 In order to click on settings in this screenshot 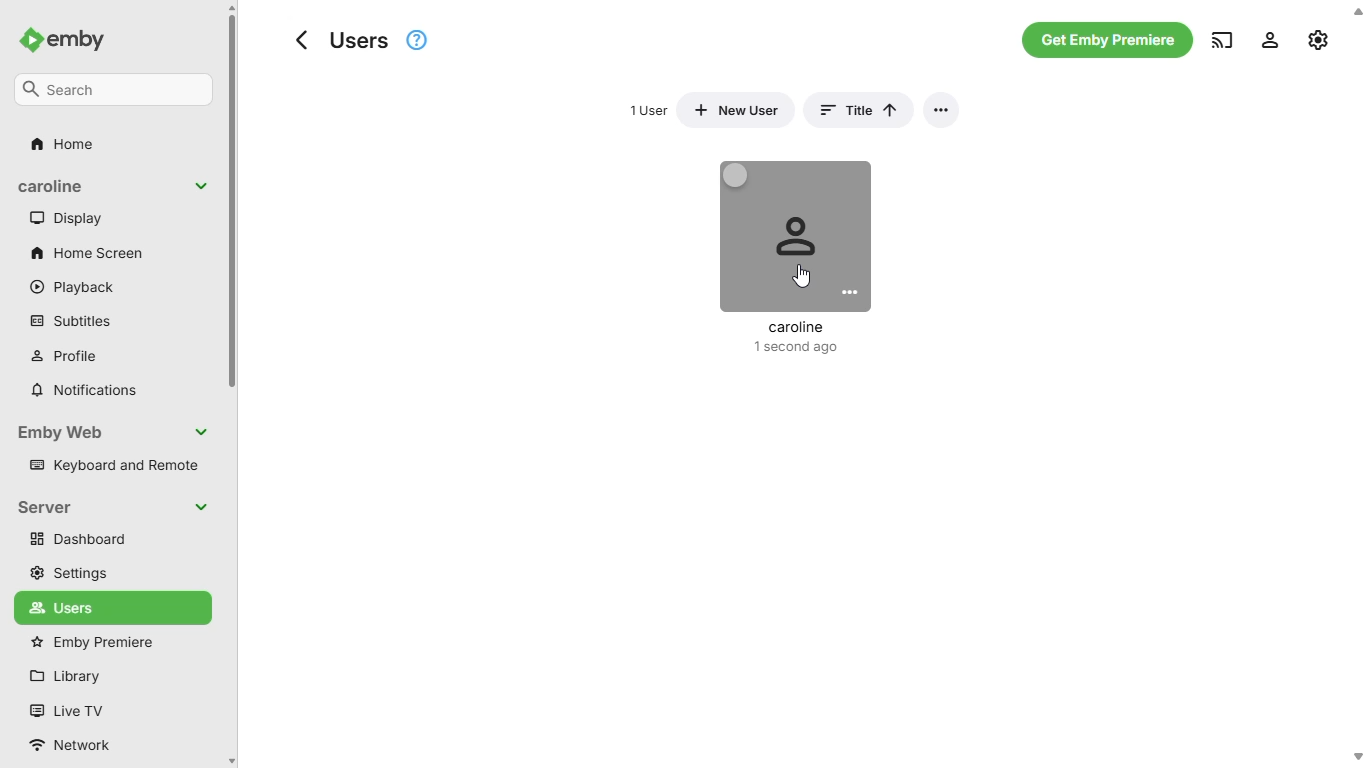, I will do `click(940, 110)`.